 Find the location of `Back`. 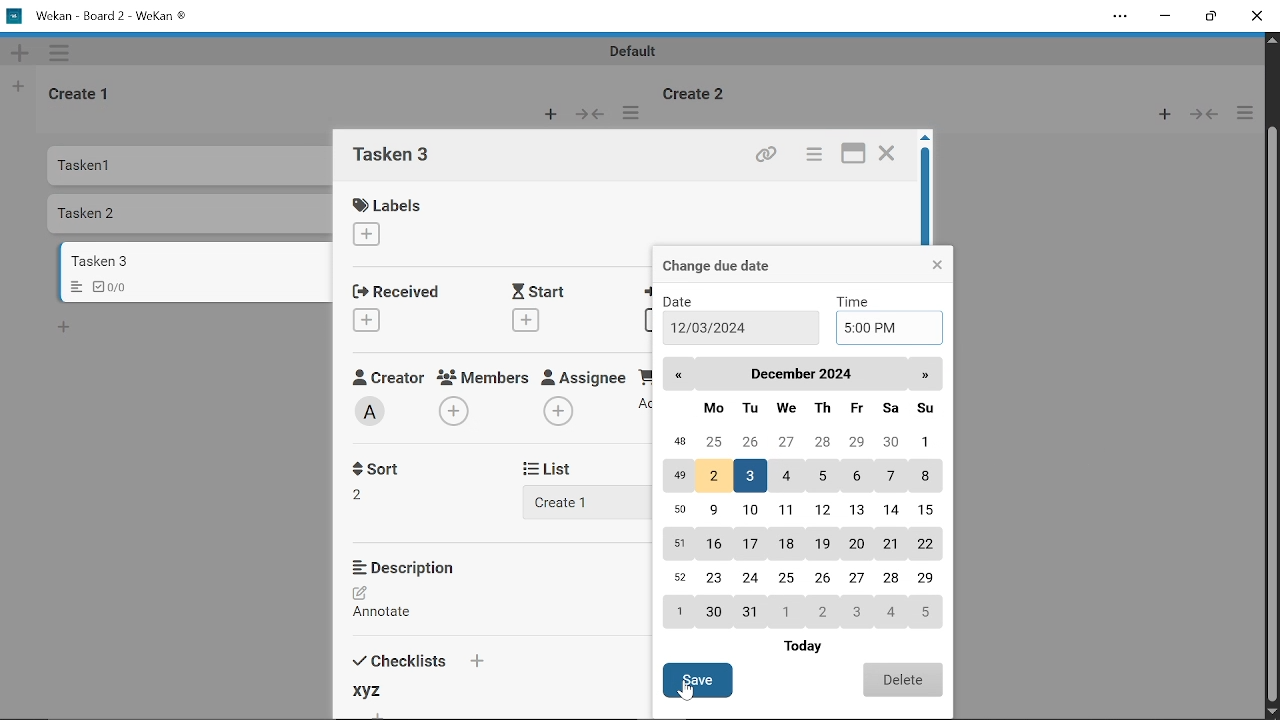

Back is located at coordinates (681, 373).